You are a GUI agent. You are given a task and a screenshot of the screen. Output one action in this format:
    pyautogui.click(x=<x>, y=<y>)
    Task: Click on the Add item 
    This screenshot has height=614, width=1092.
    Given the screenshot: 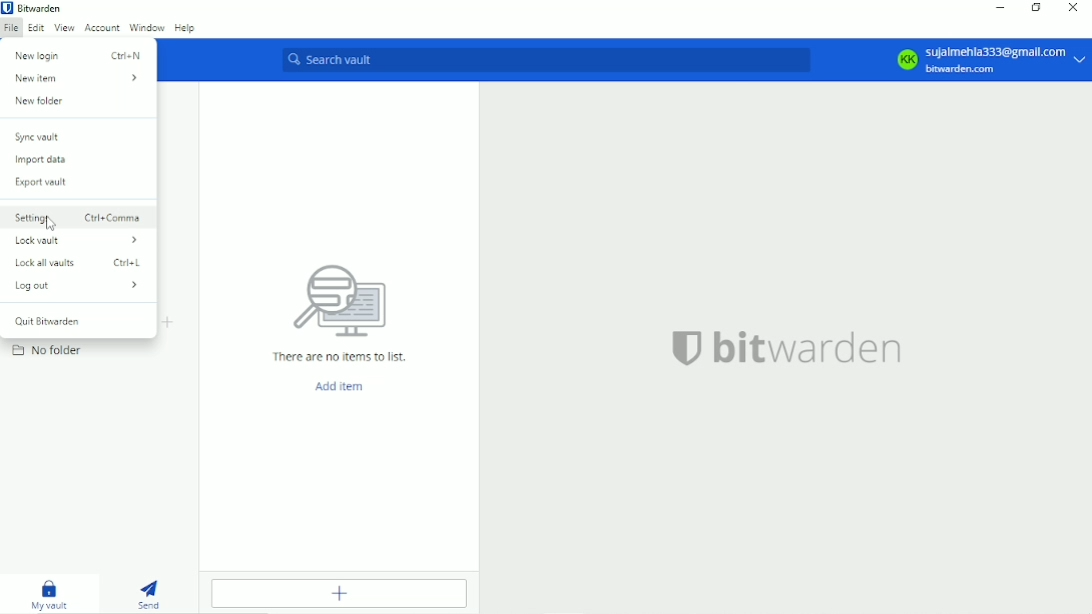 What is the action you would take?
    pyautogui.click(x=338, y=385)
    